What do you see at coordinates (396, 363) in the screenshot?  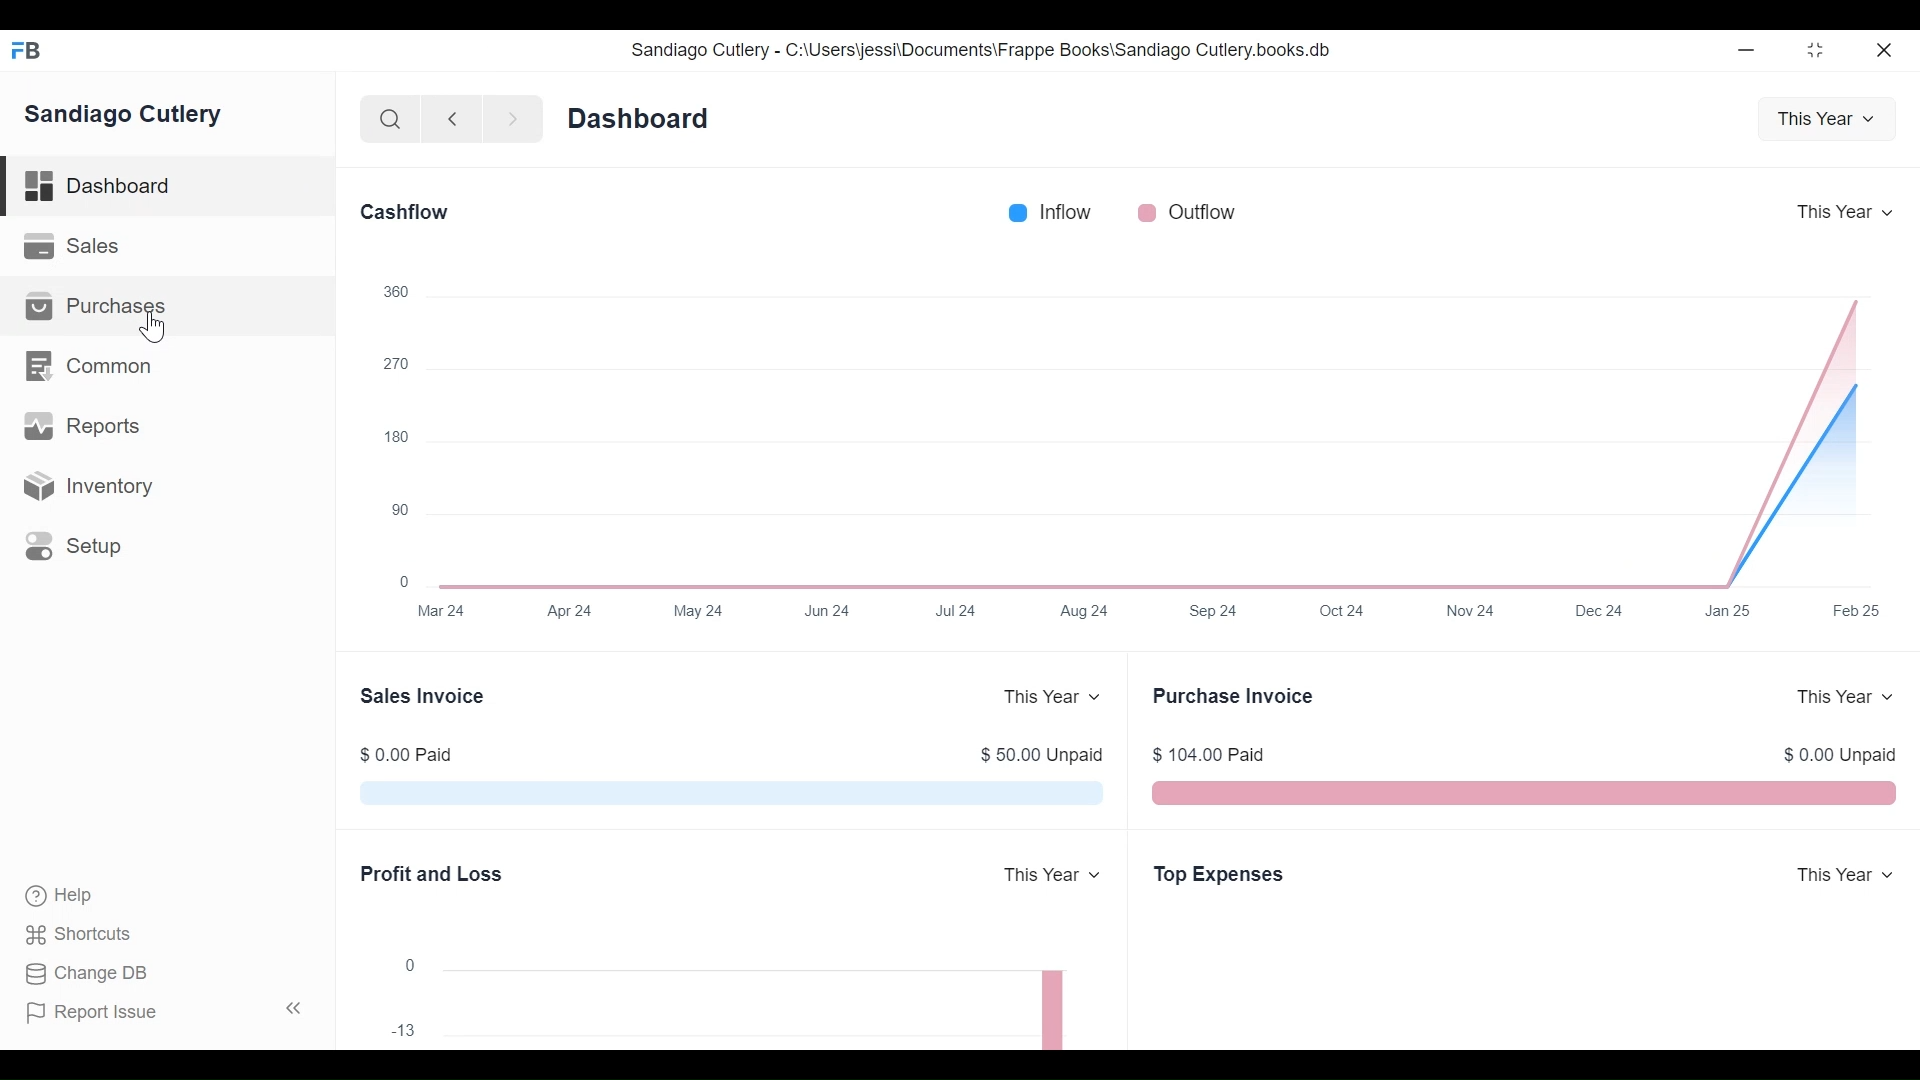 I see `270` at bounding box center [396, 363].